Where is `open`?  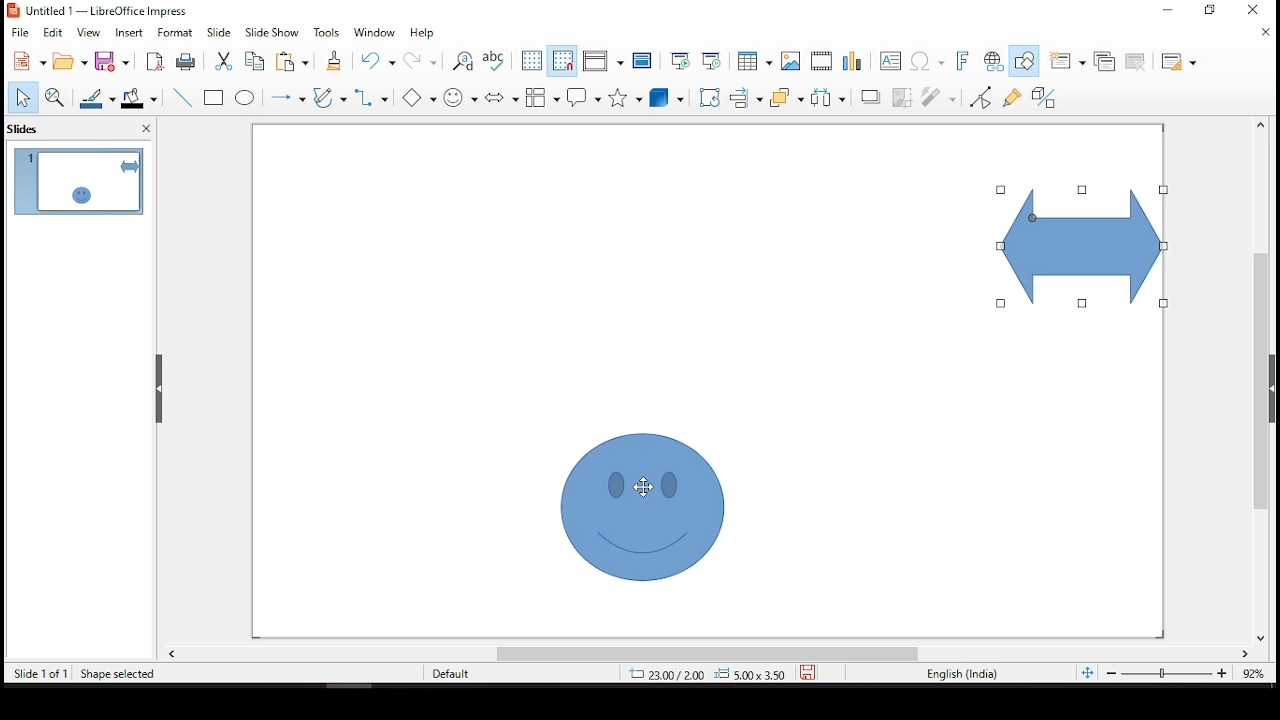
open is located at coordinates (71, 62).